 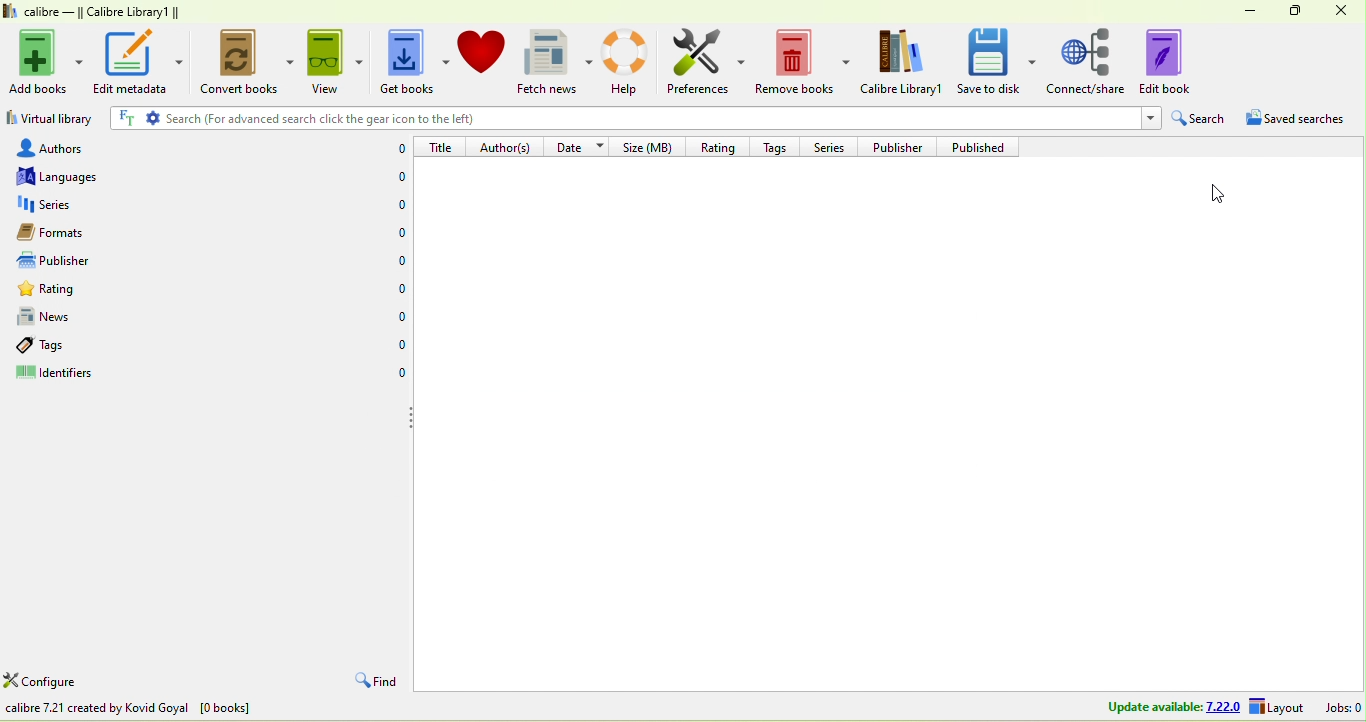 I want to click on edit metadata, so click(x=138, y=61).